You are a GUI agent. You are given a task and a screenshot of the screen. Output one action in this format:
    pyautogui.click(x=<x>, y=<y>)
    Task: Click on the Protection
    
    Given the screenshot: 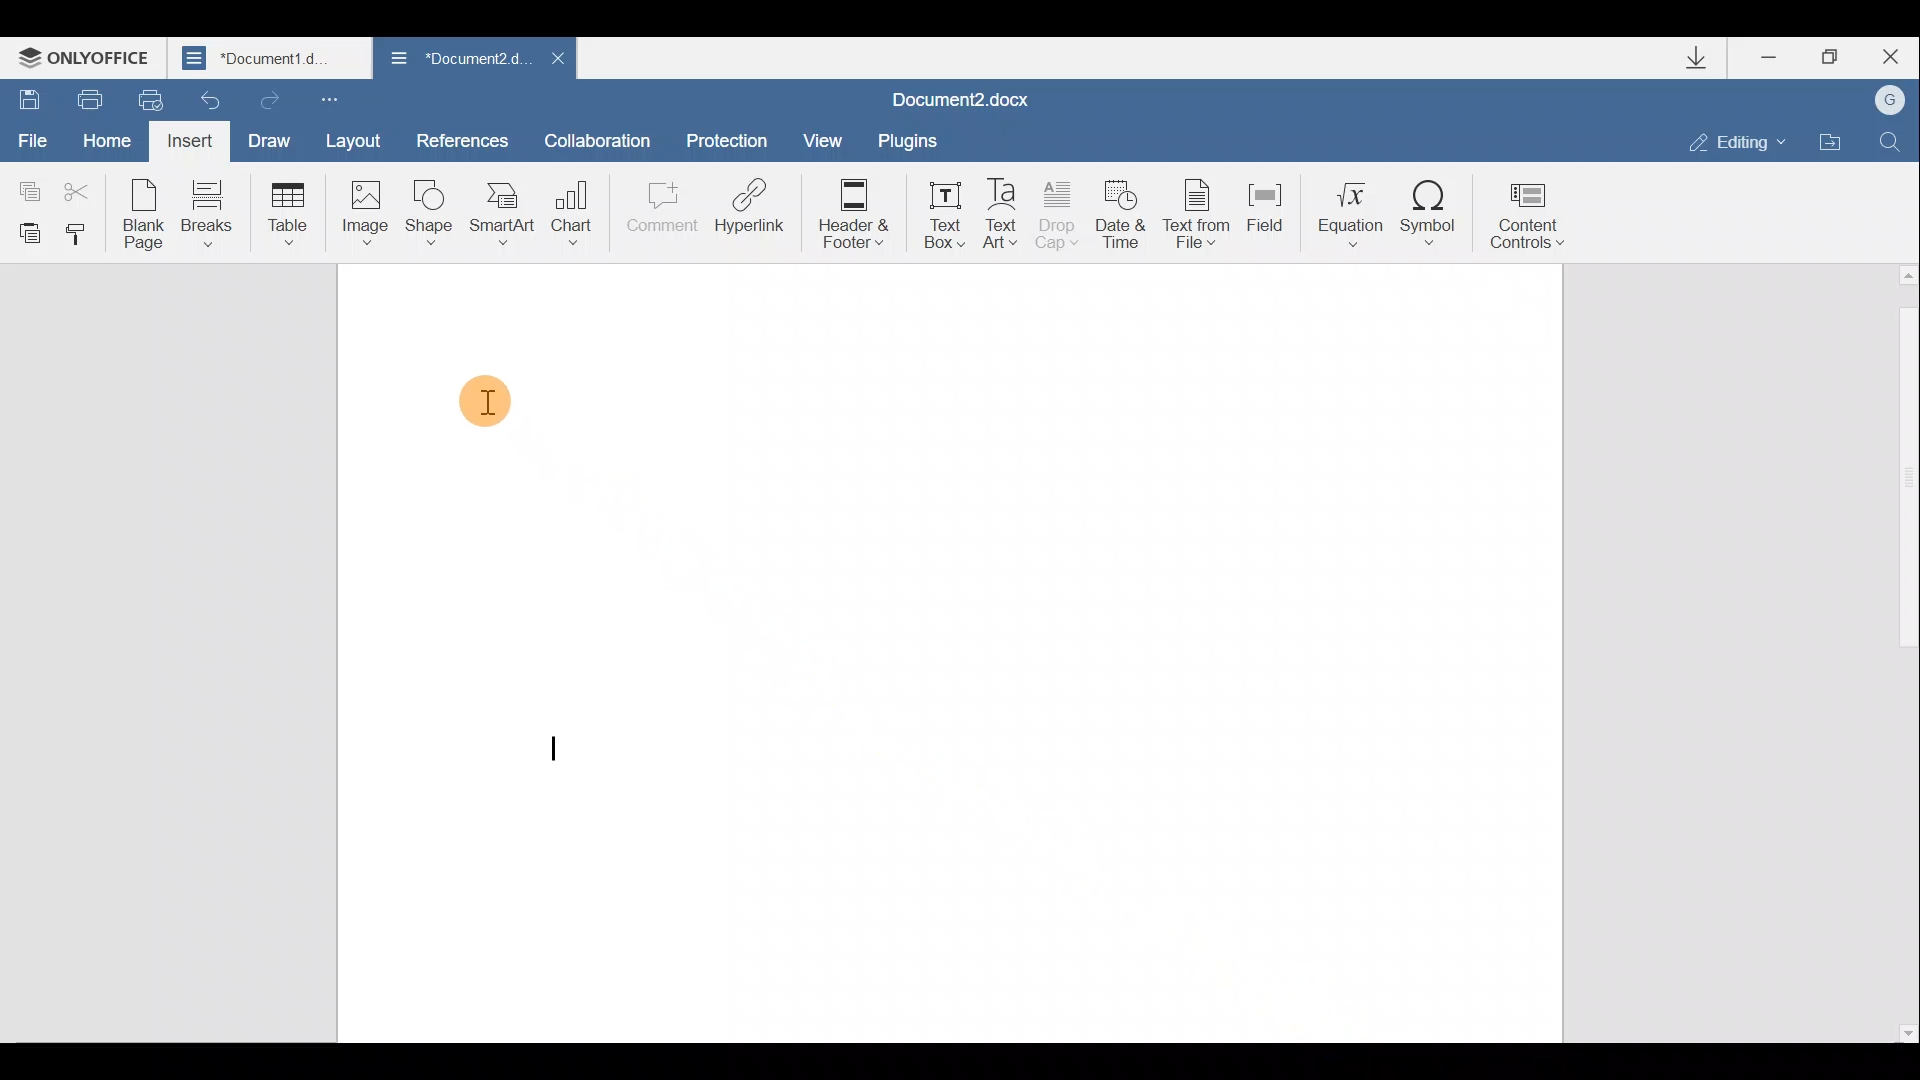 What is the action you would take?
    pyautogui.click(x=731, y=133)
    